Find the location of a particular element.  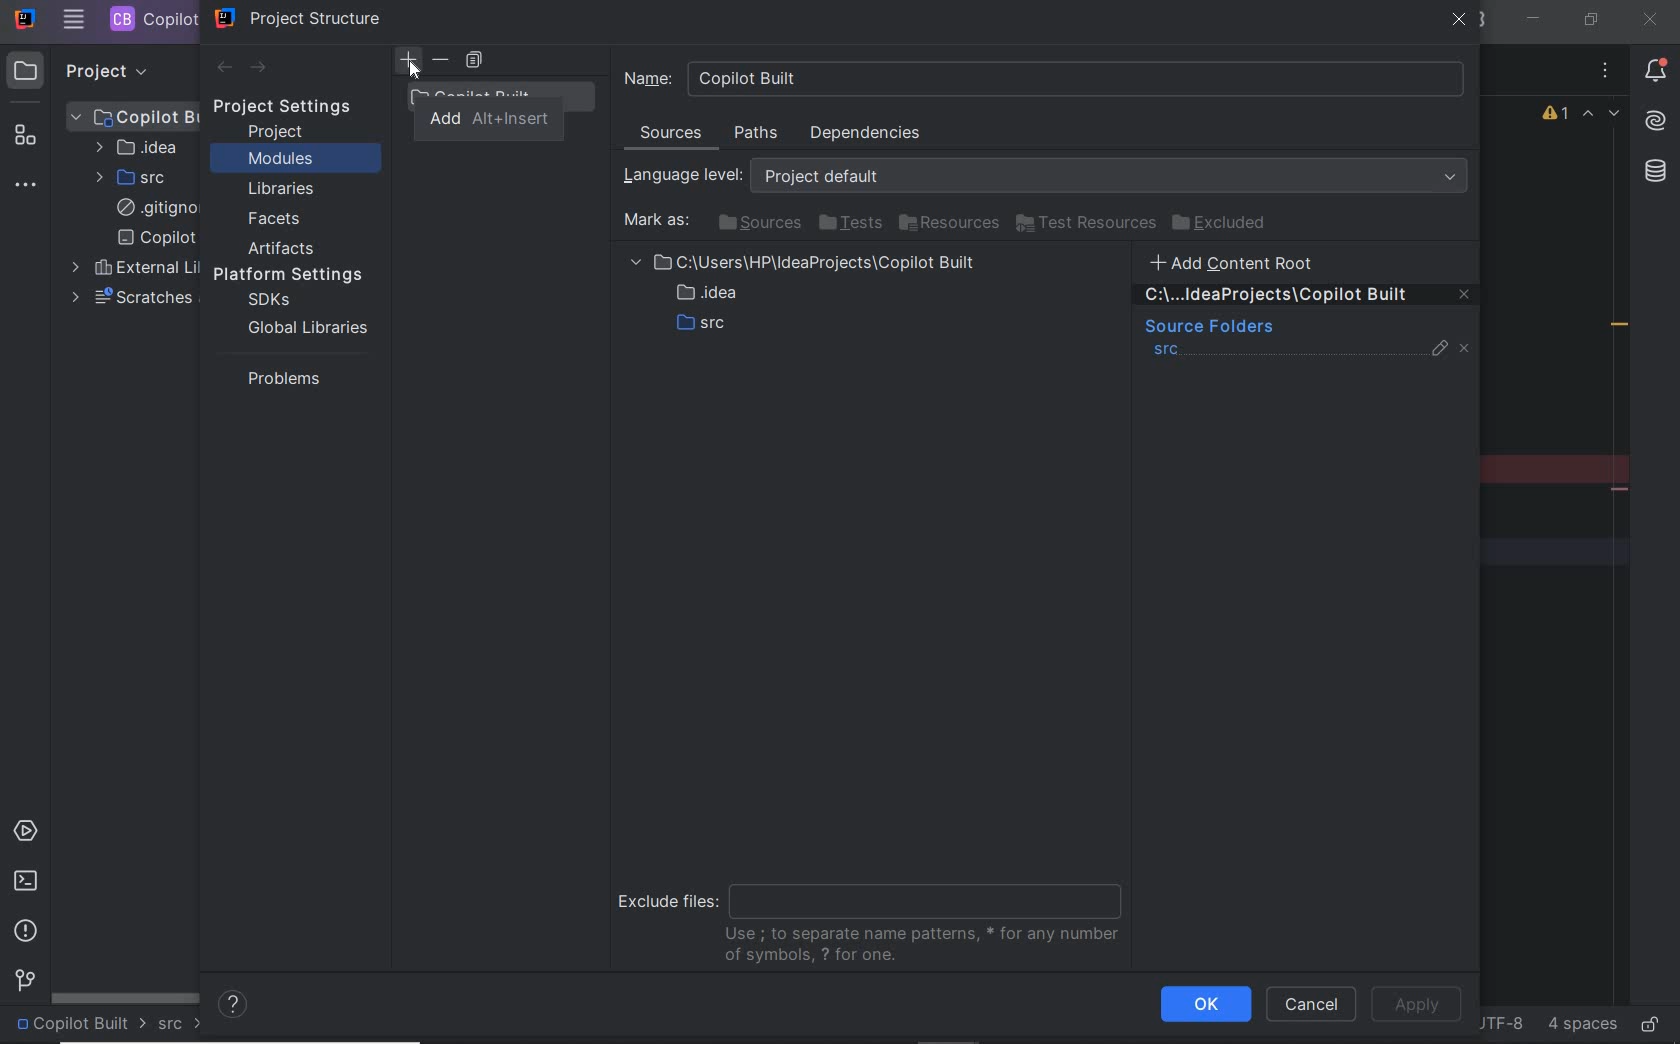

SYSTEM NAME is located at coordinates (23, 20).